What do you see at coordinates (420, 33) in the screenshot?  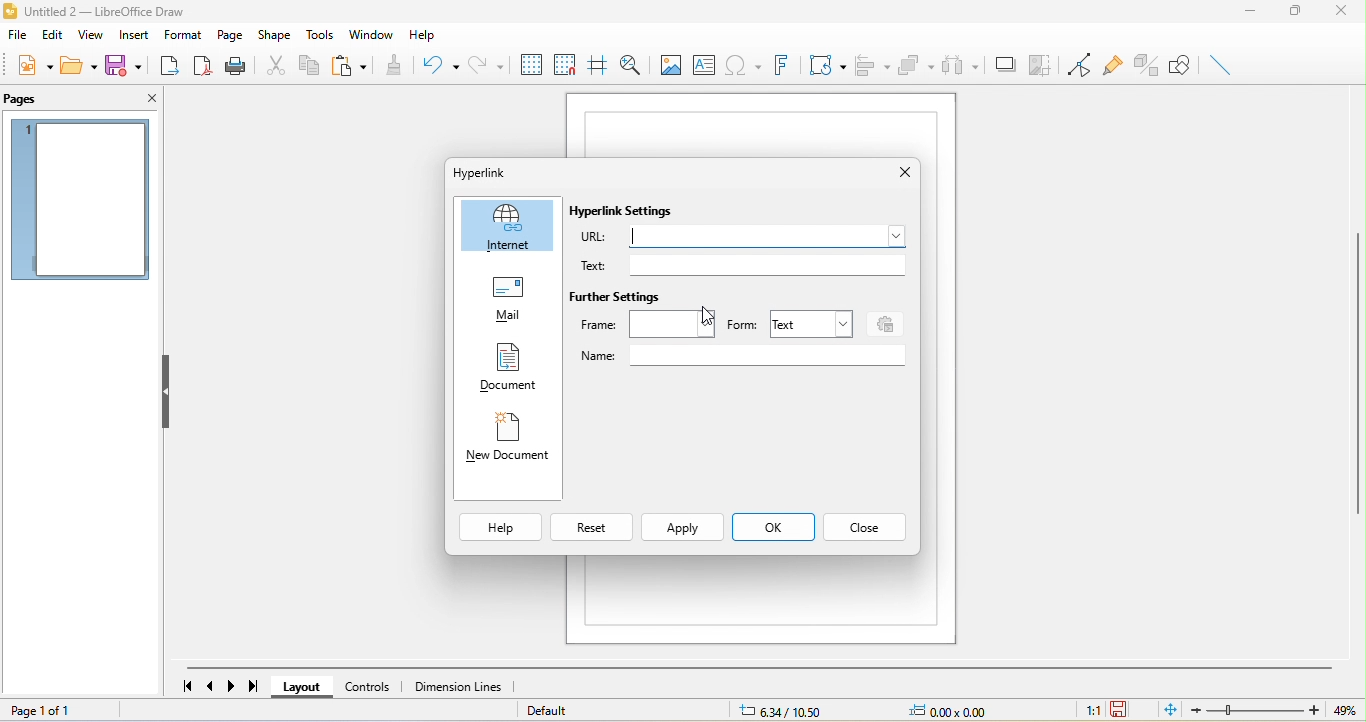 I see `help` at bounding box center [420, 33].